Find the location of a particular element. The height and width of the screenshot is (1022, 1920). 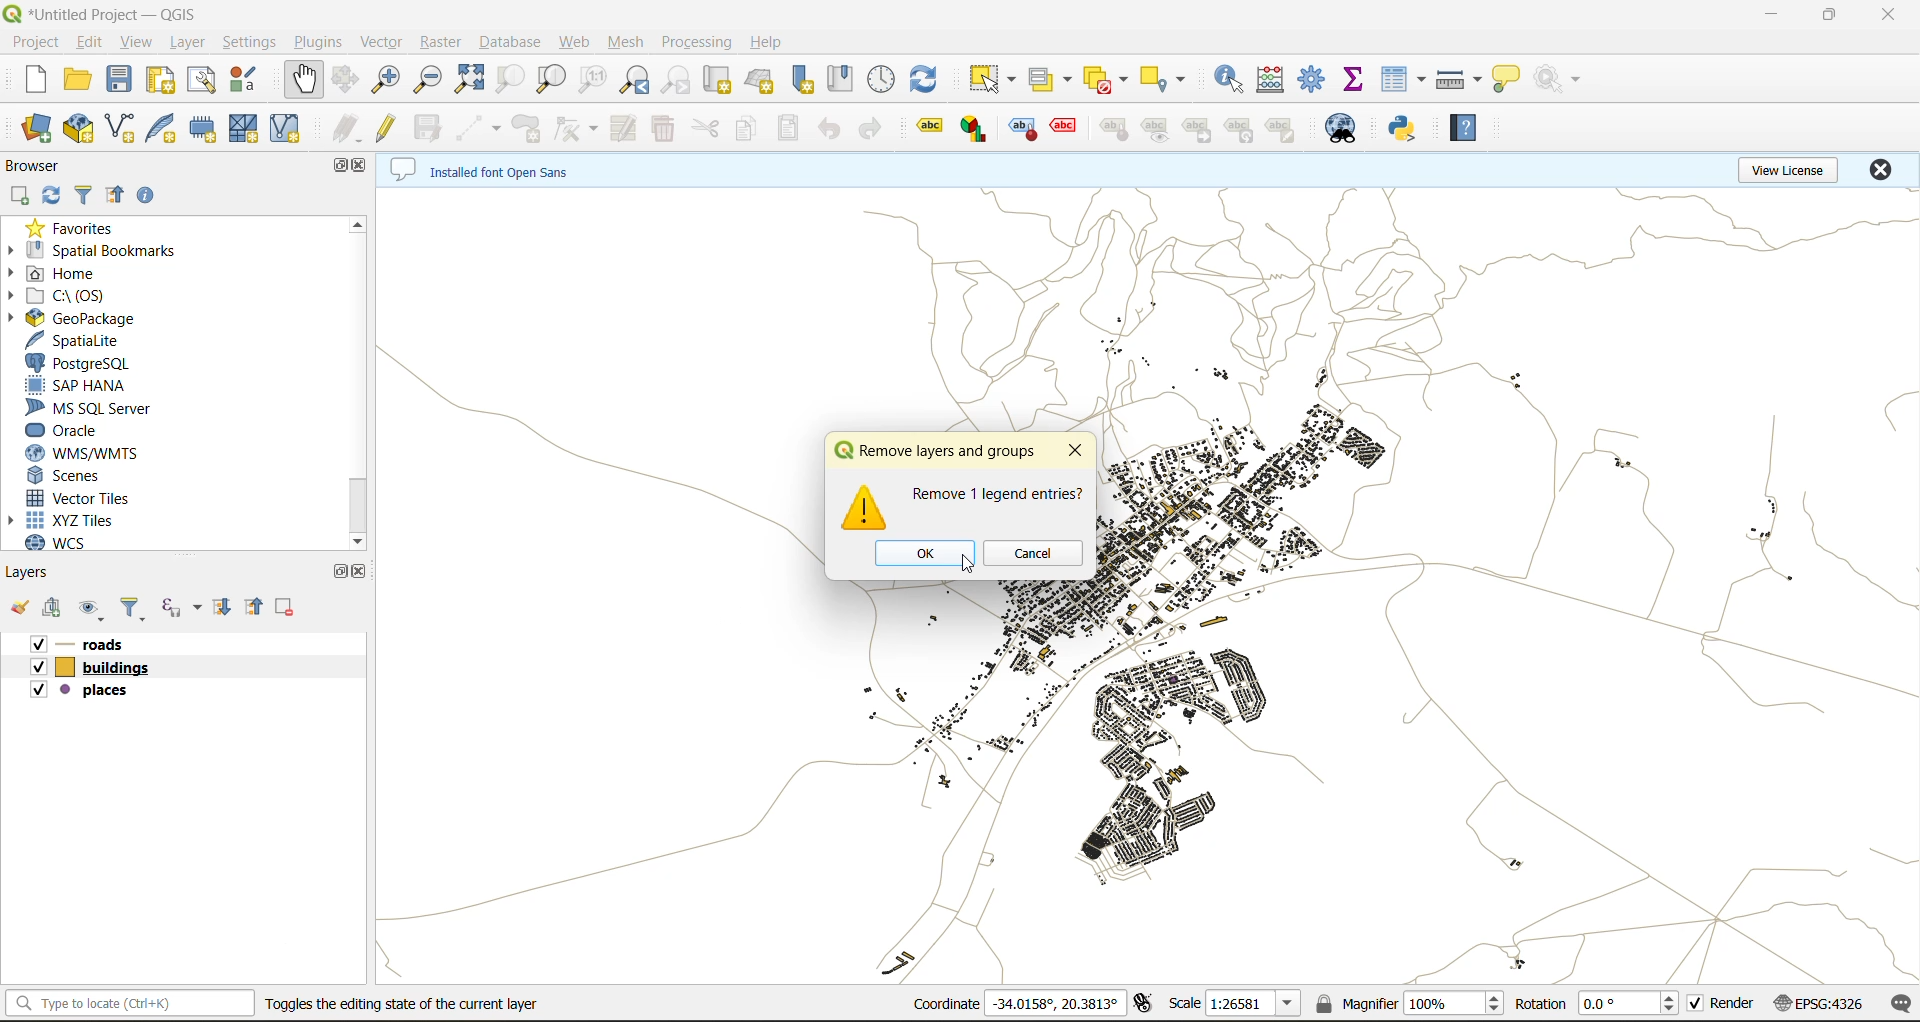

zoom native is located at coordinates (594, 79).